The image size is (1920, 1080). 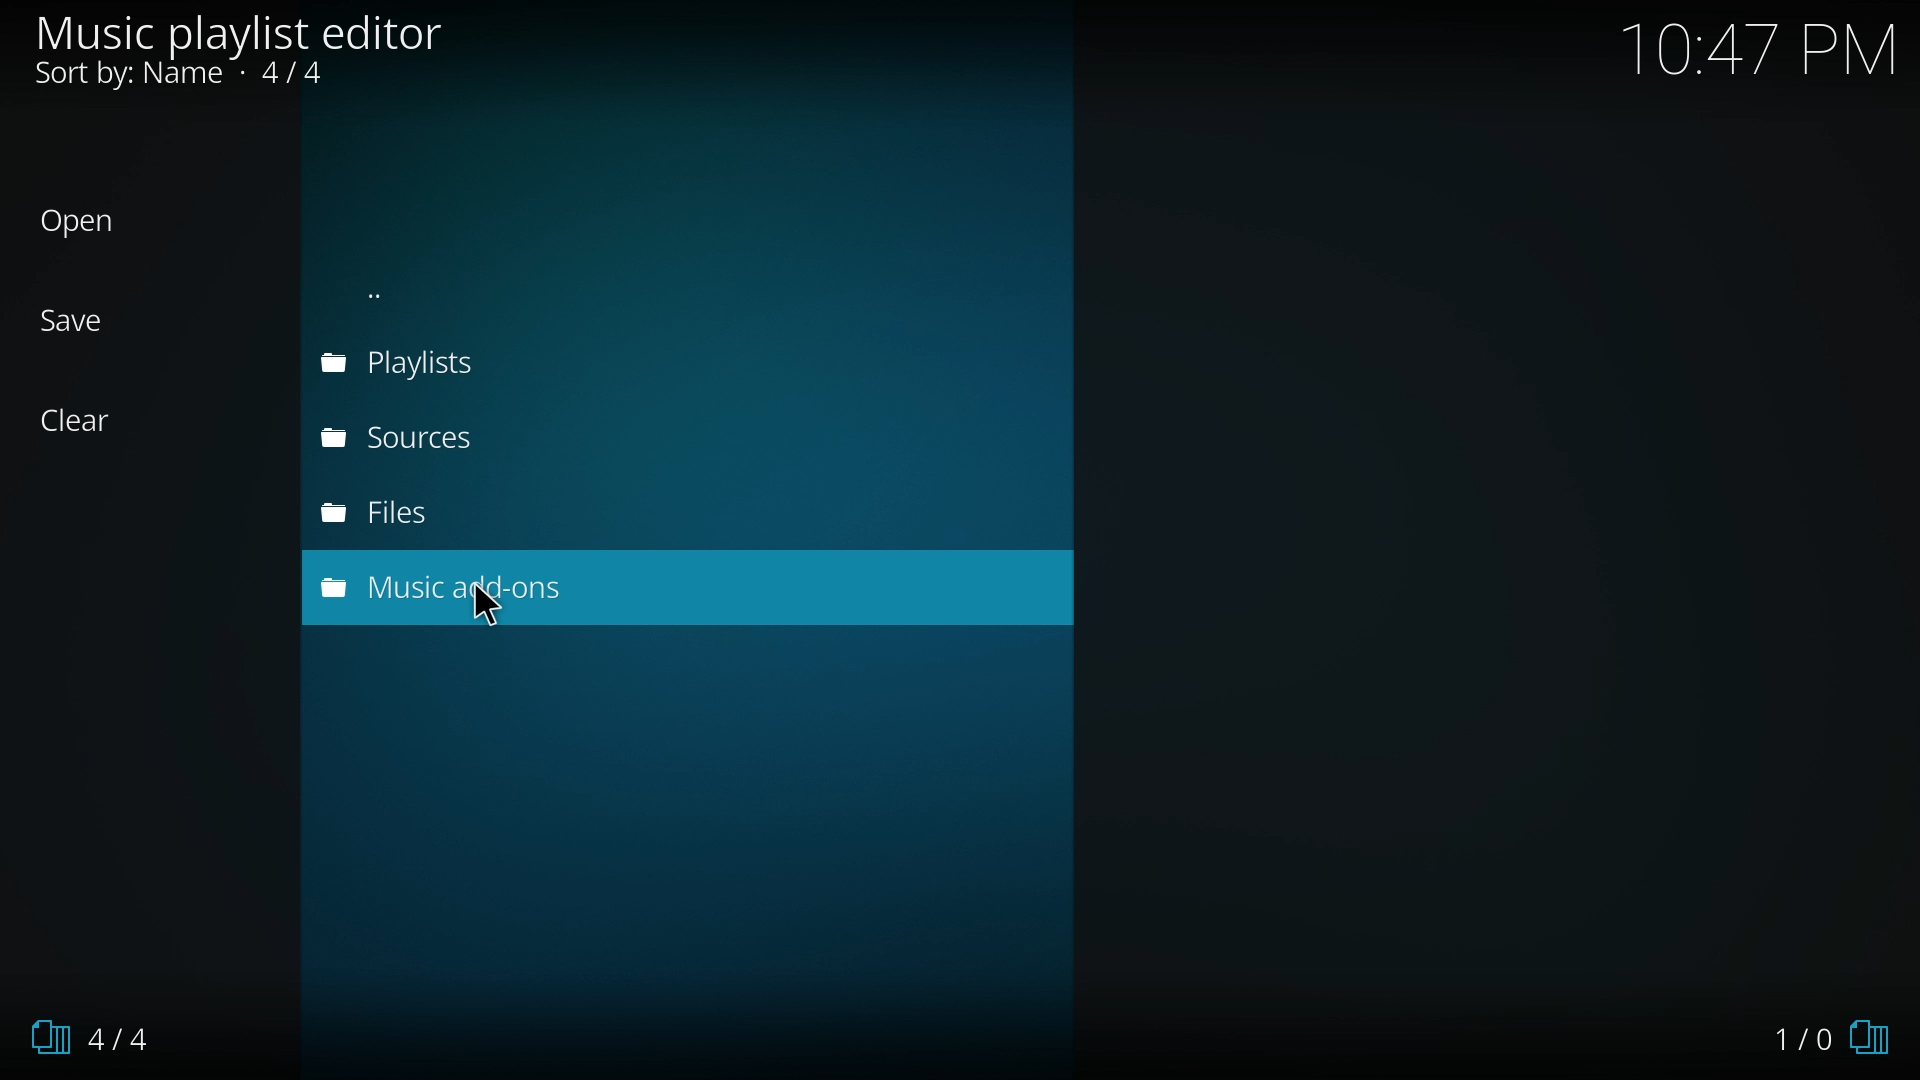 What do you see at coordinates (94, 223) in the screenshot?
I see `Open` at bounding box center [94, 223].